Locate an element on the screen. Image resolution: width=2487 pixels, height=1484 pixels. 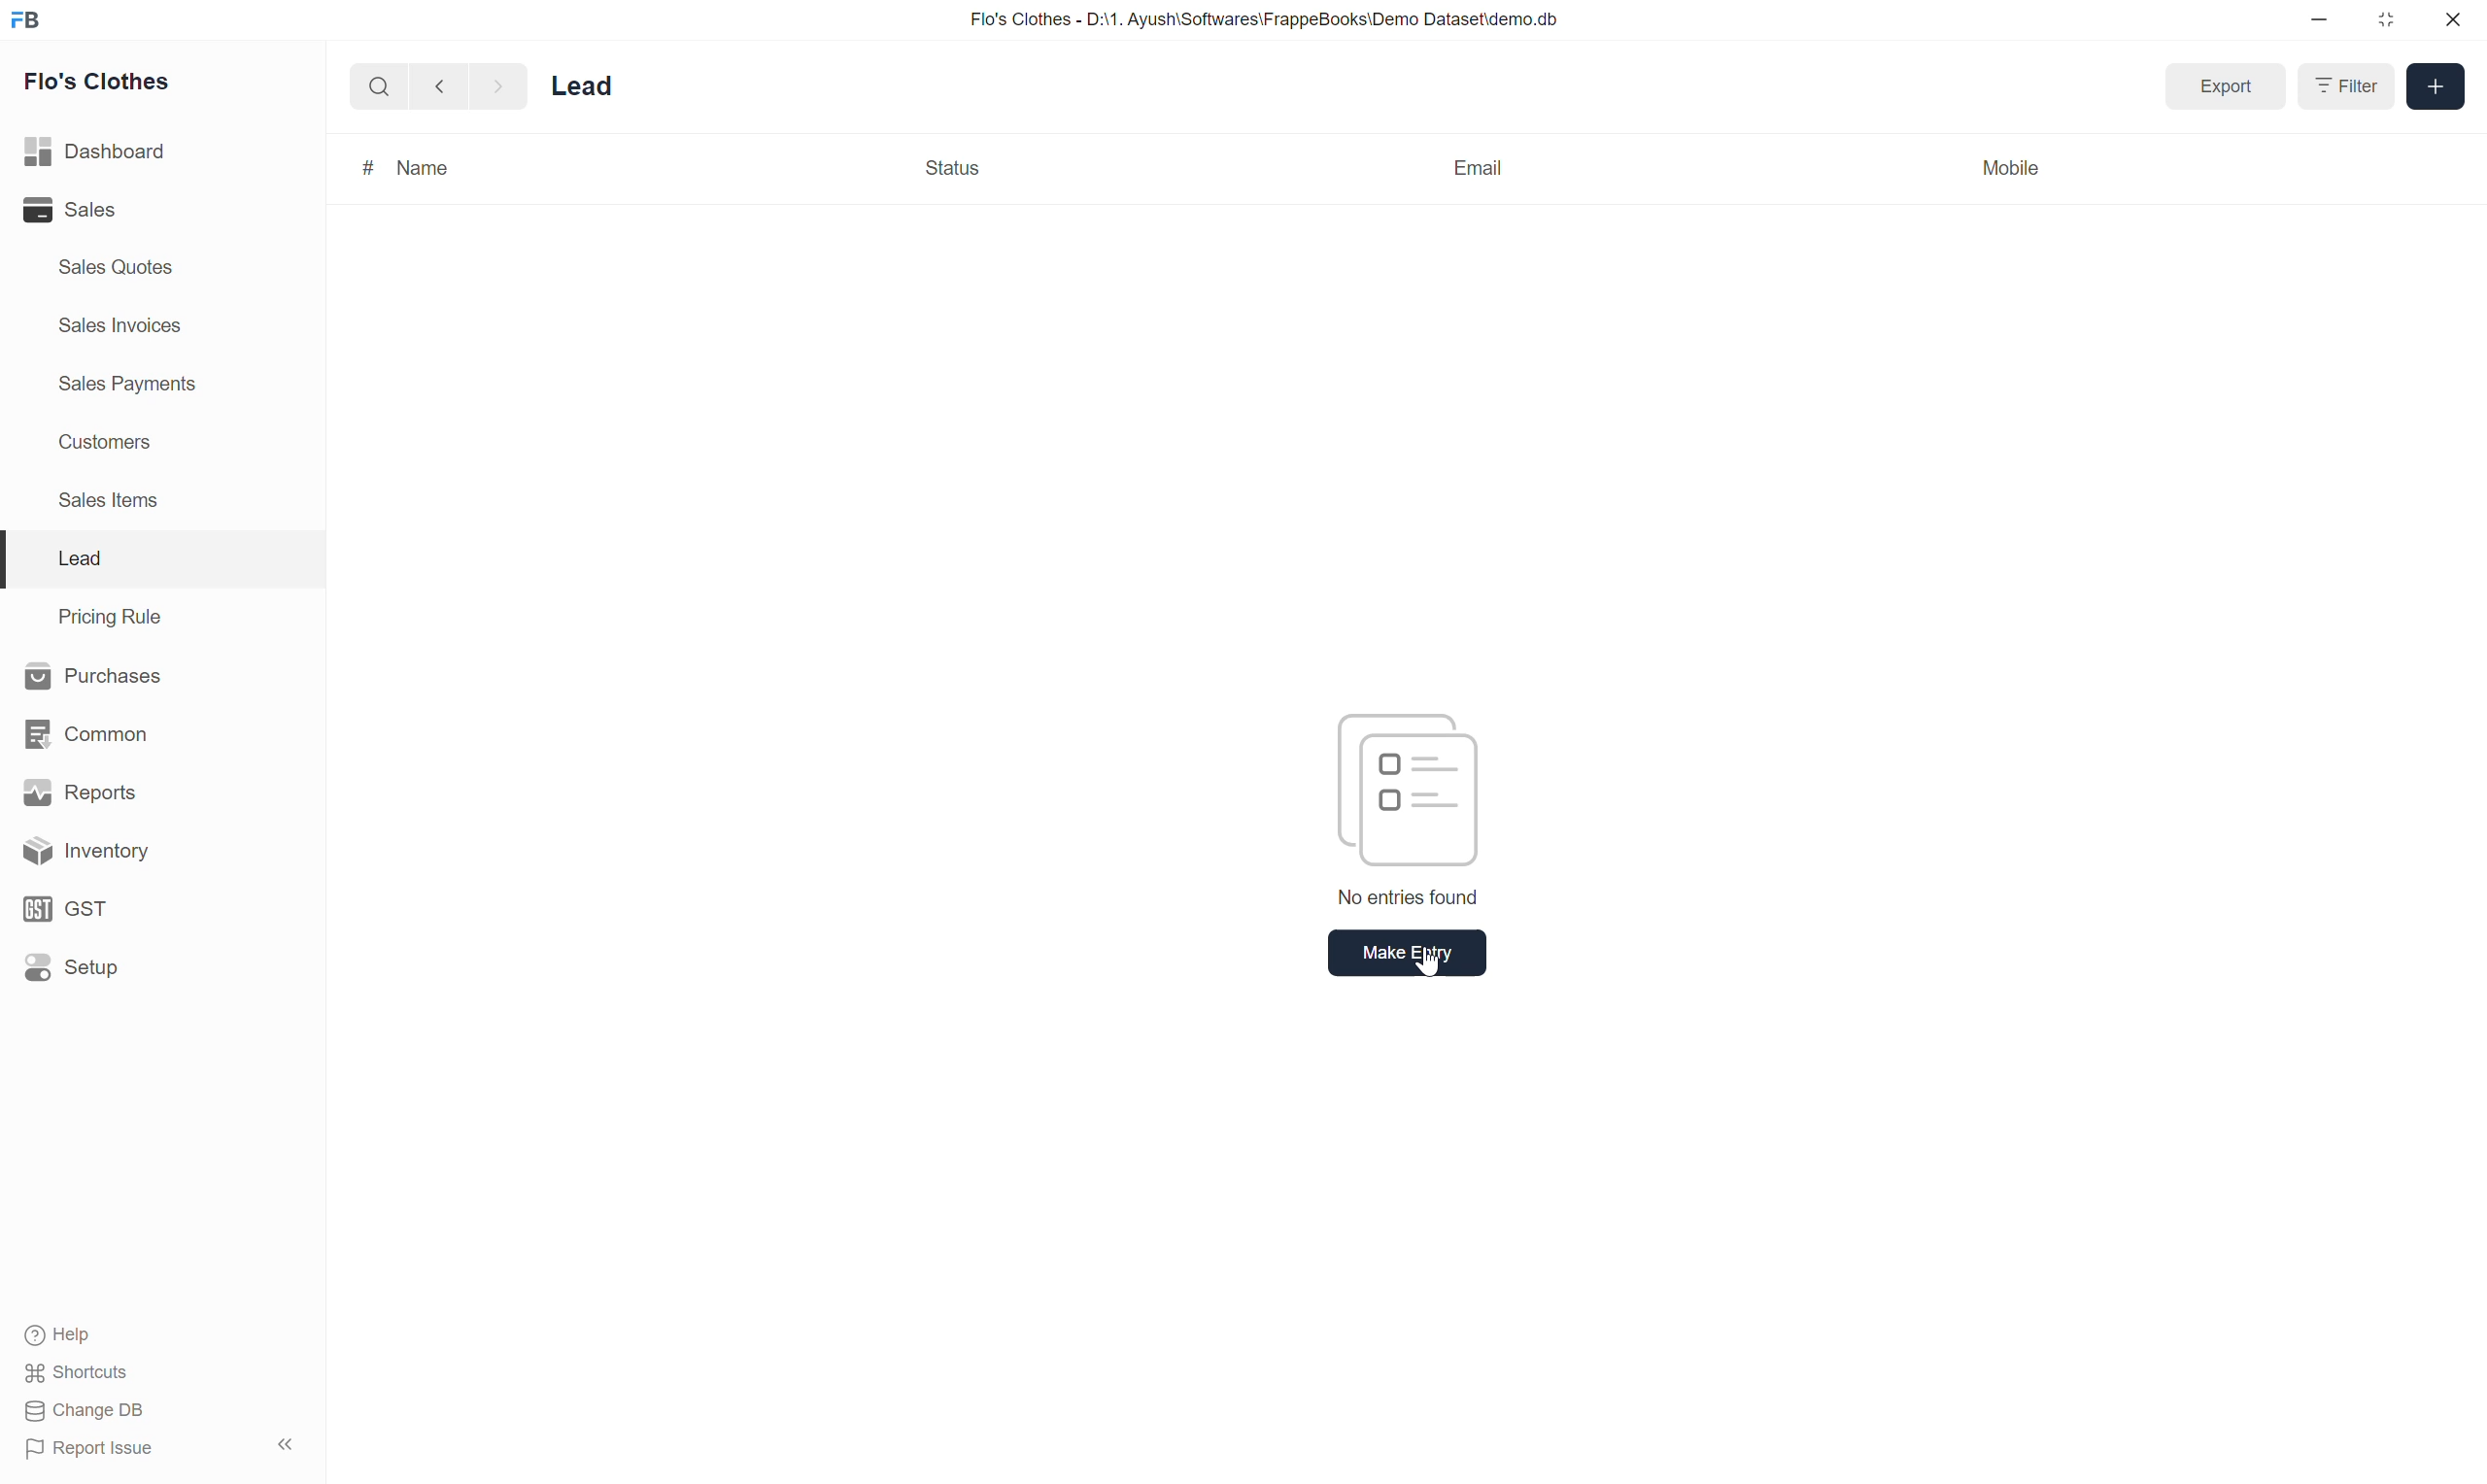
Purchases is located at coordinates (93, 674).